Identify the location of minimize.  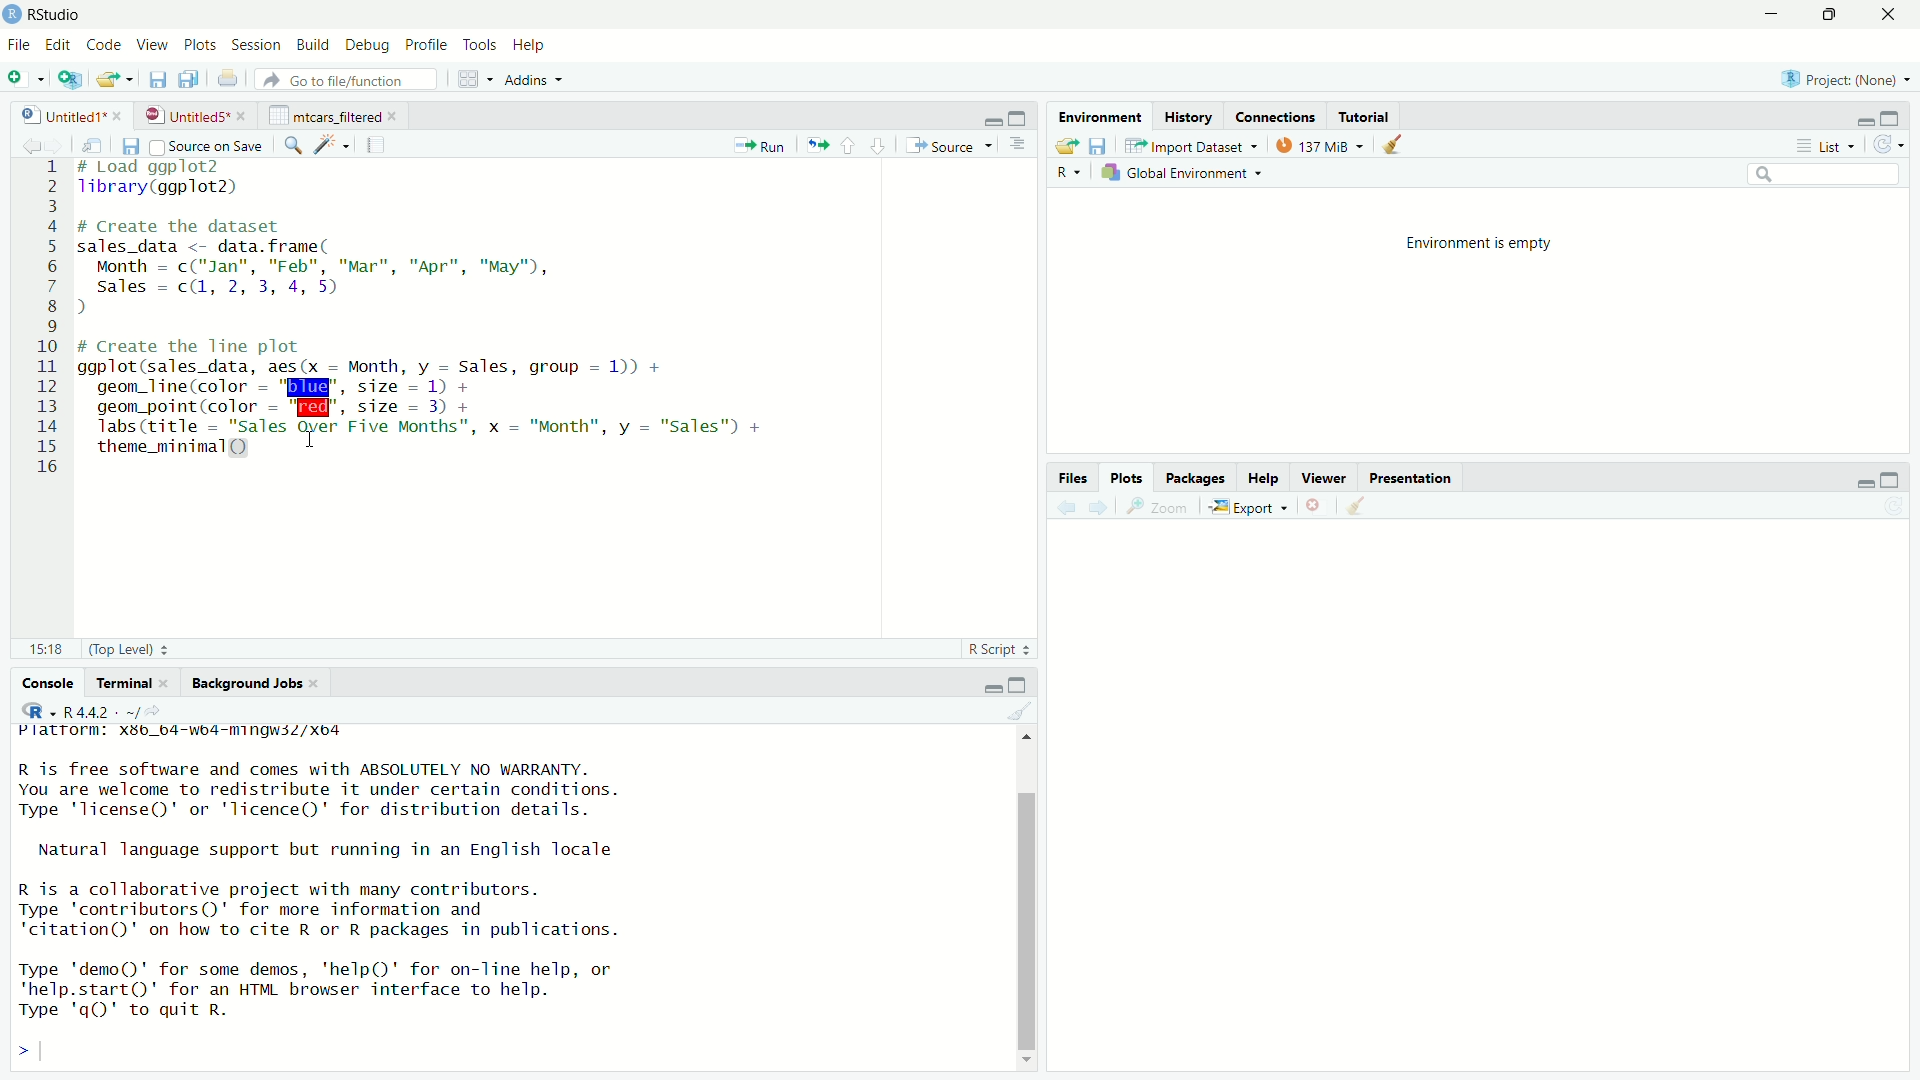
(989, 687).